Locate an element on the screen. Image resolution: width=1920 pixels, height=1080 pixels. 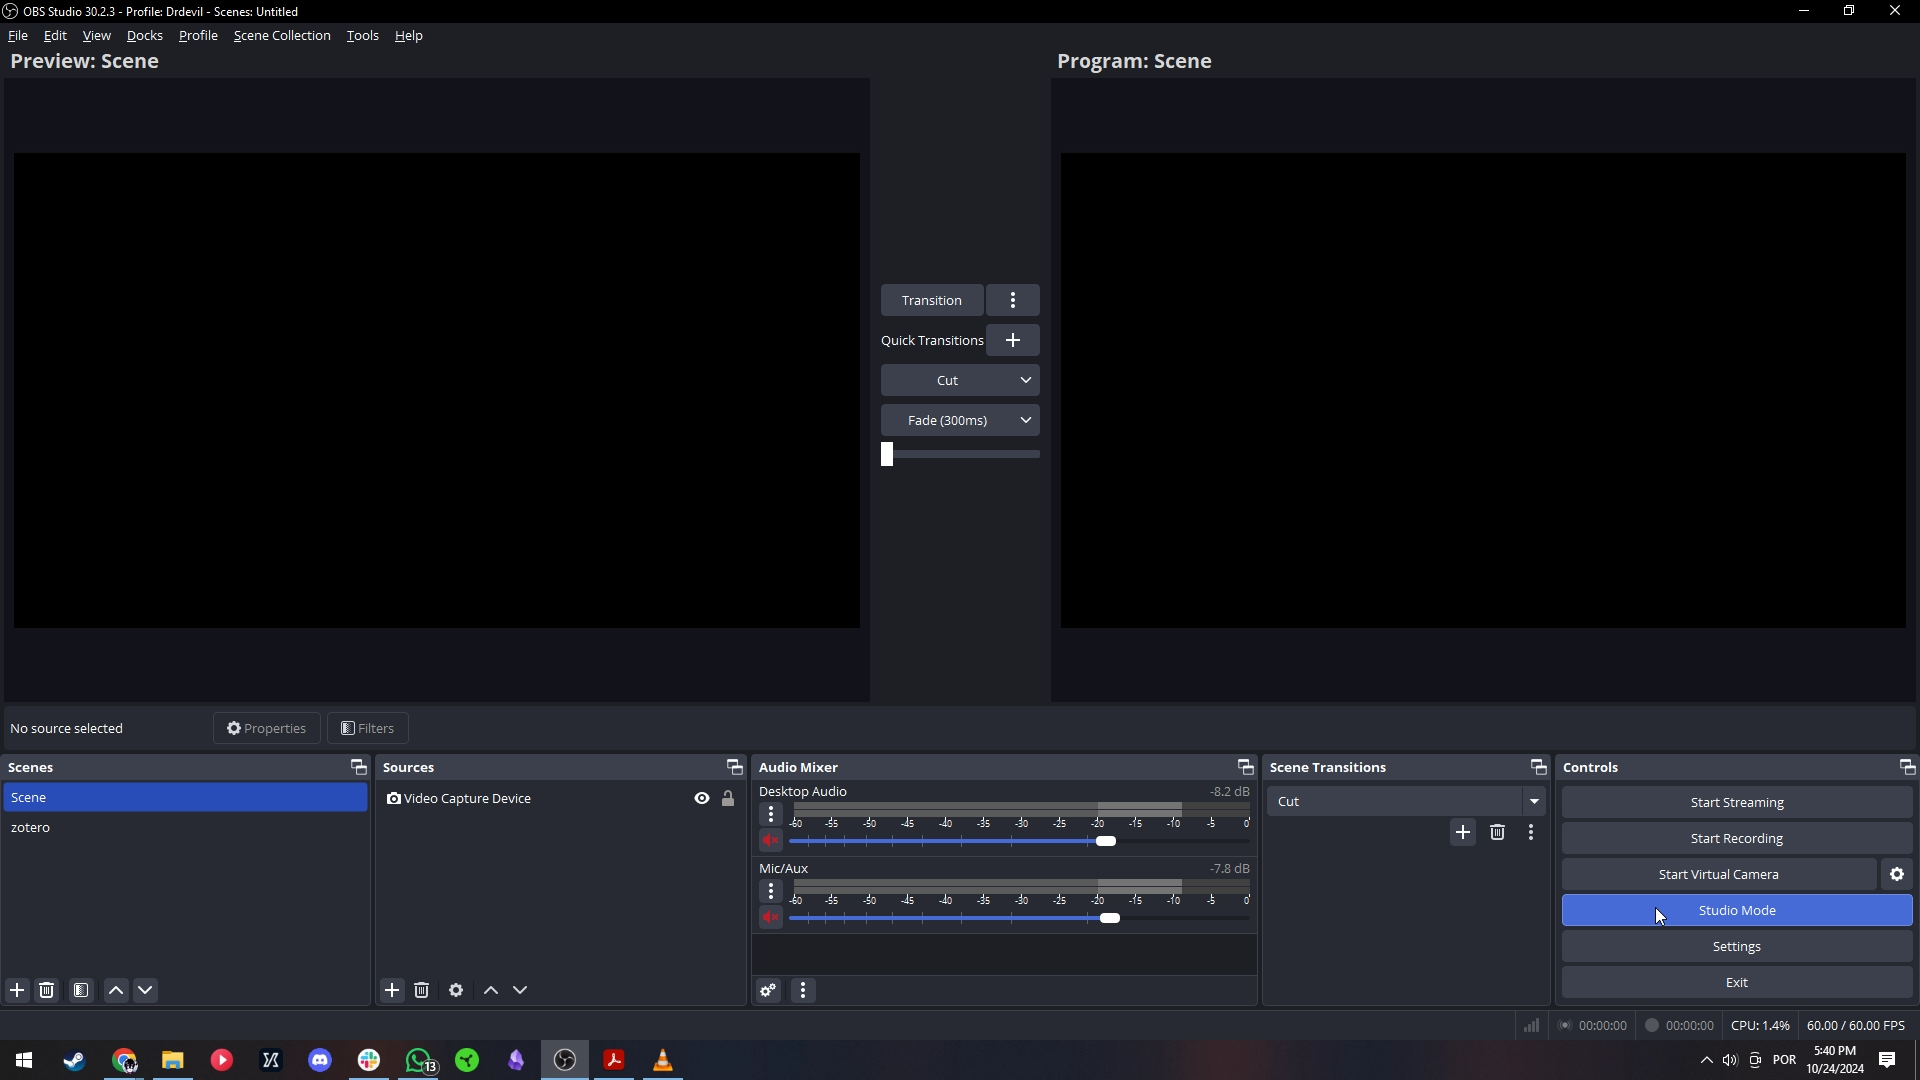
Move scene down is located at coordinates (147, 991).